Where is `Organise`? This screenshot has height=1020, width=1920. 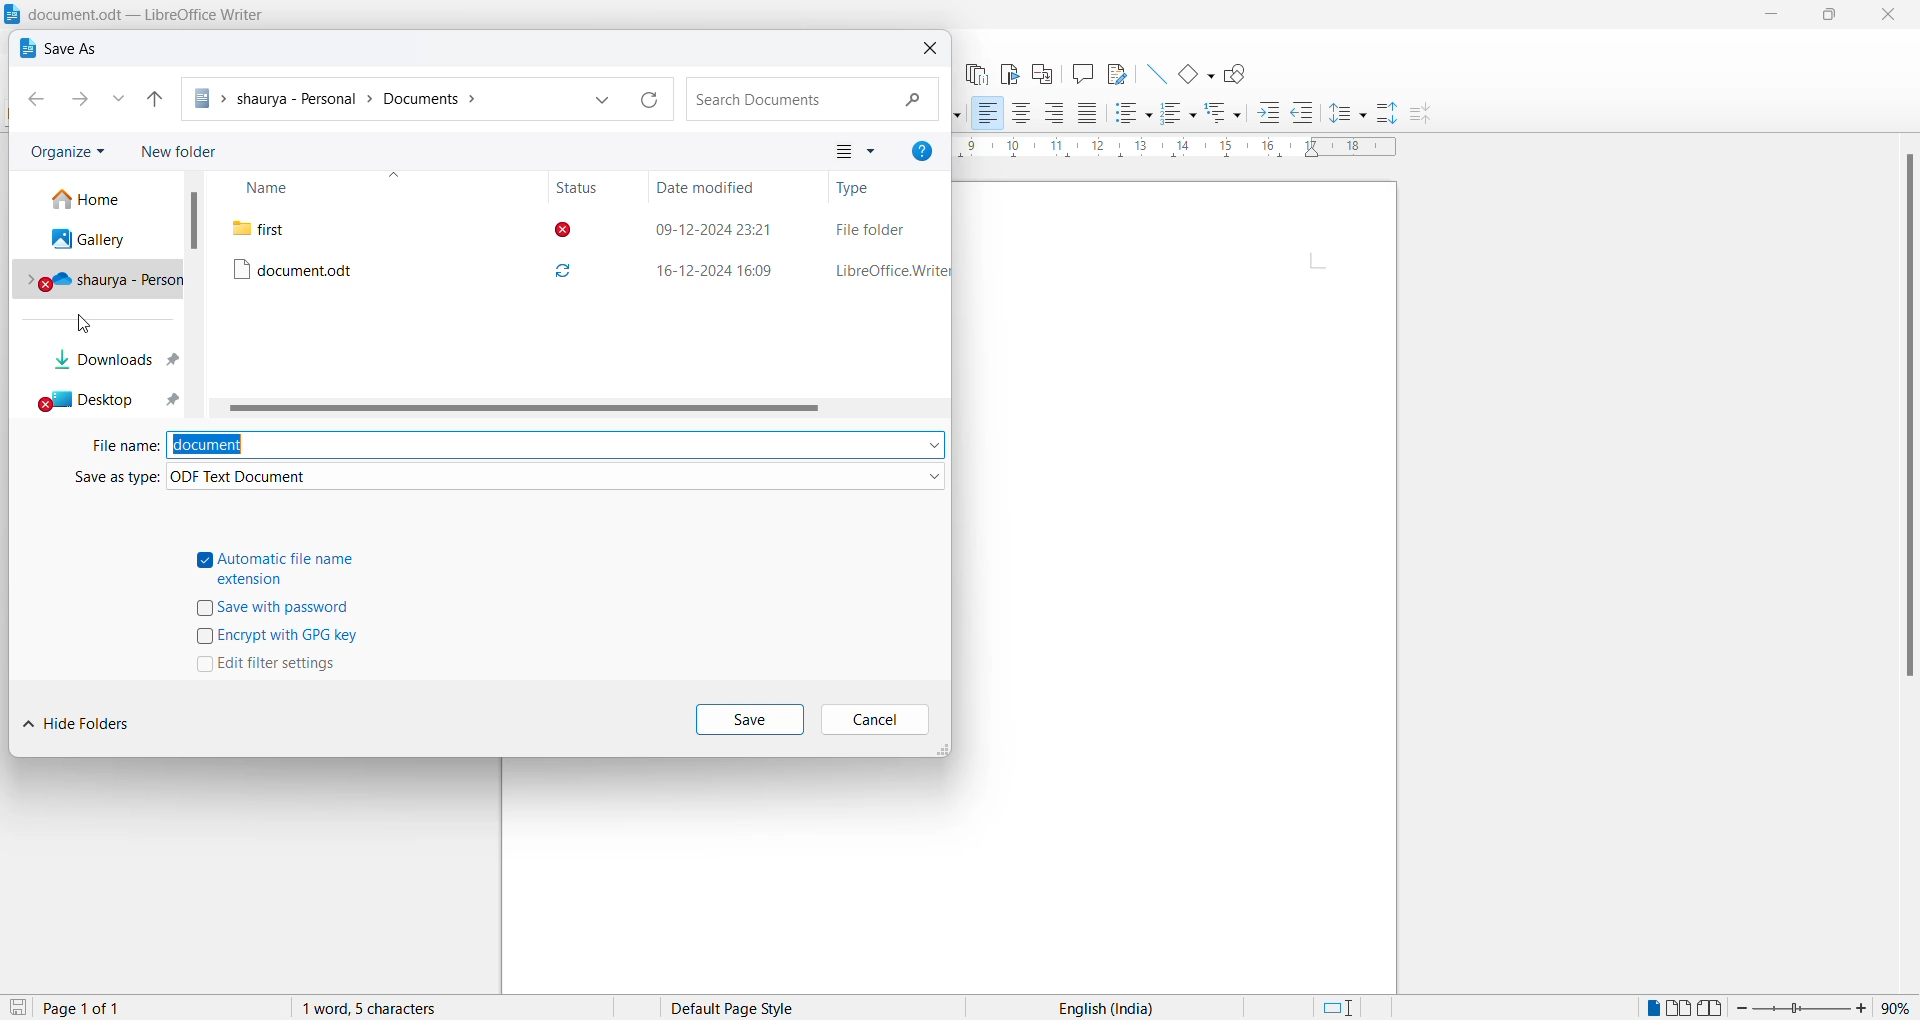 Organise is located at coordinates (65, 153).